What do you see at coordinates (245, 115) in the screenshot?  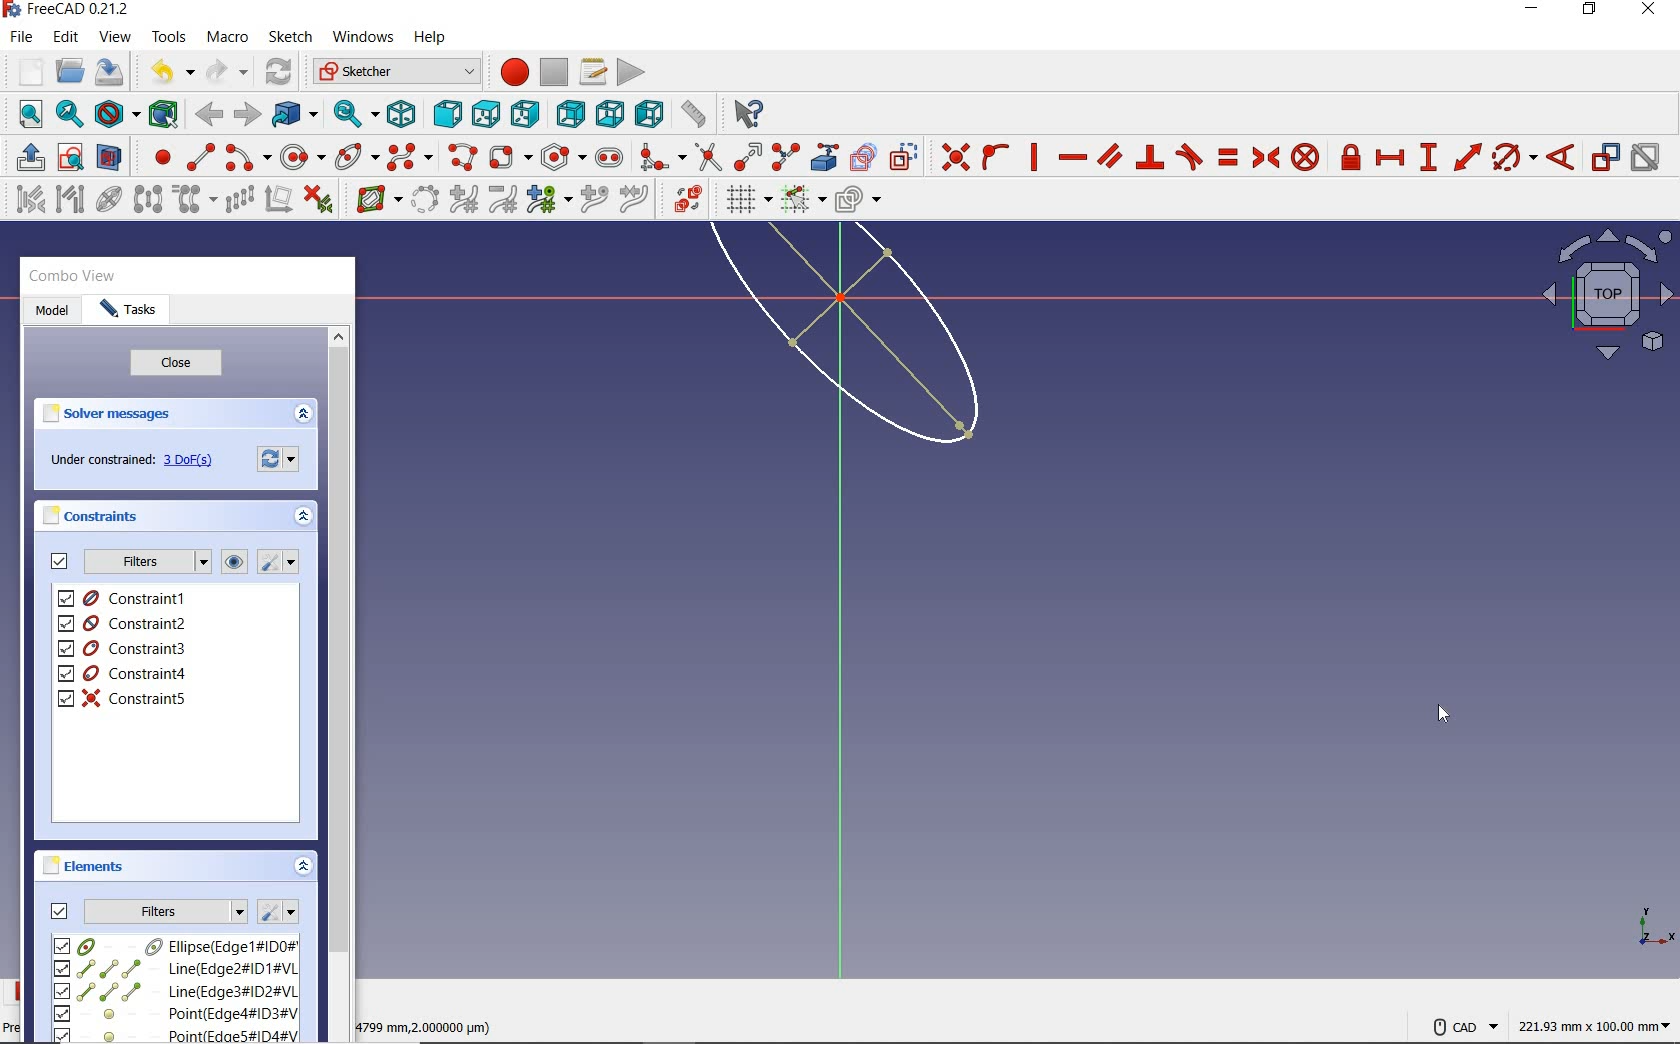 I see `forward` at bounding box center [245, 115].